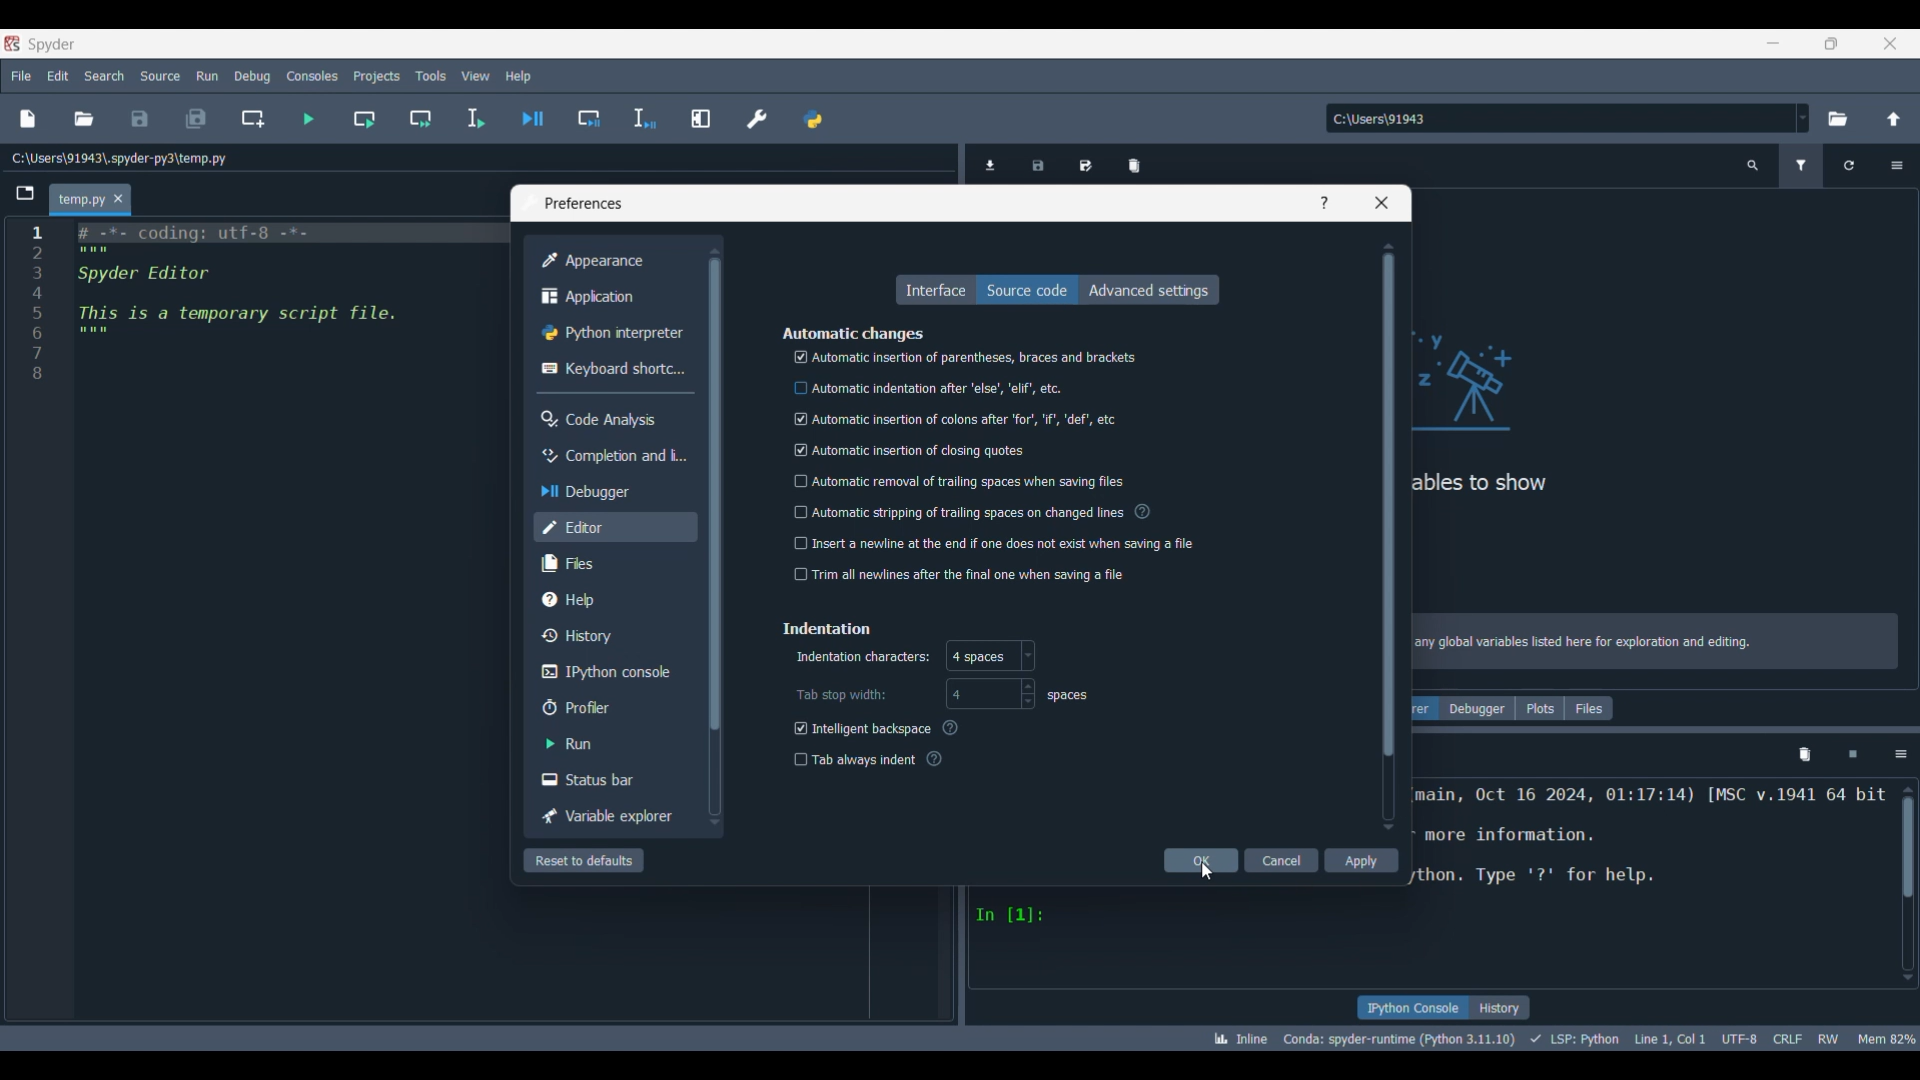 This screenshot has width=1920, height=1080. What do you see at coordinates (990, 656) in the screenshot?
I see `Character options` at bounding box center [990, 656].